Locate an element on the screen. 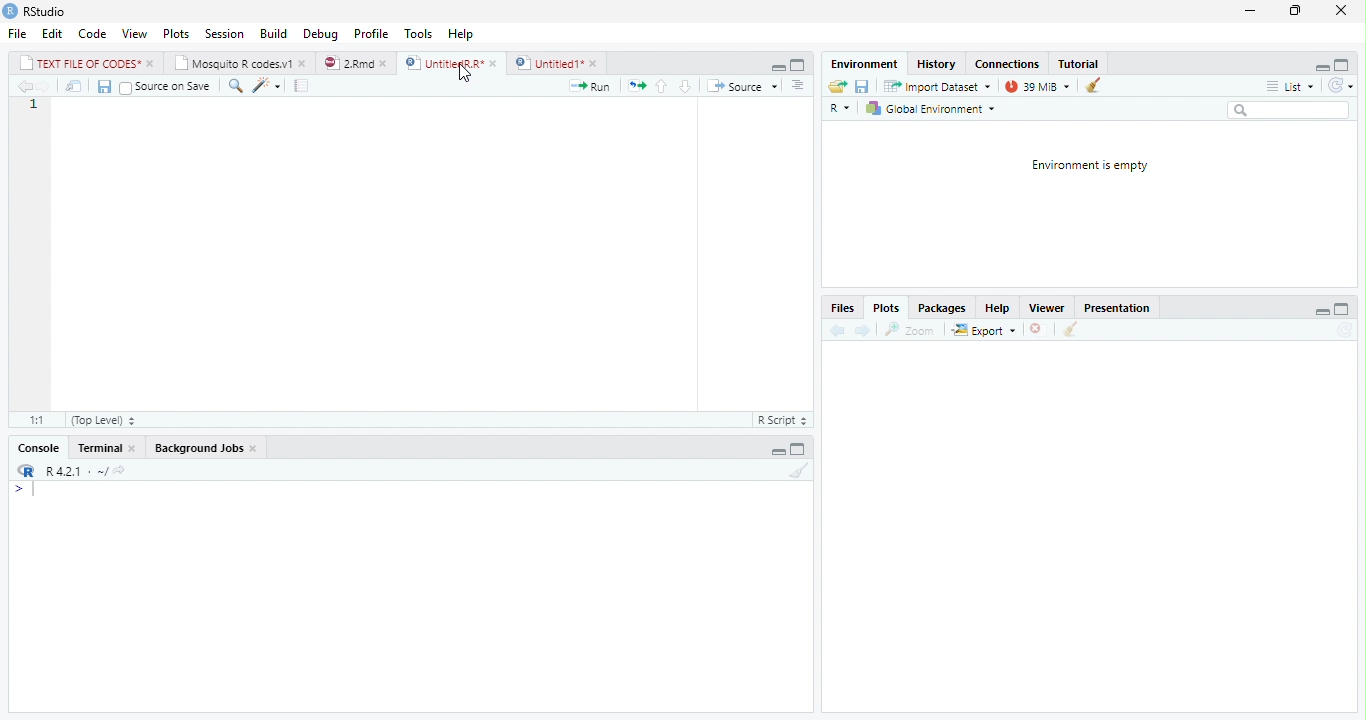 This screenshot has height=720, width=1366. Import dataset is located at coordinates (936, 85).